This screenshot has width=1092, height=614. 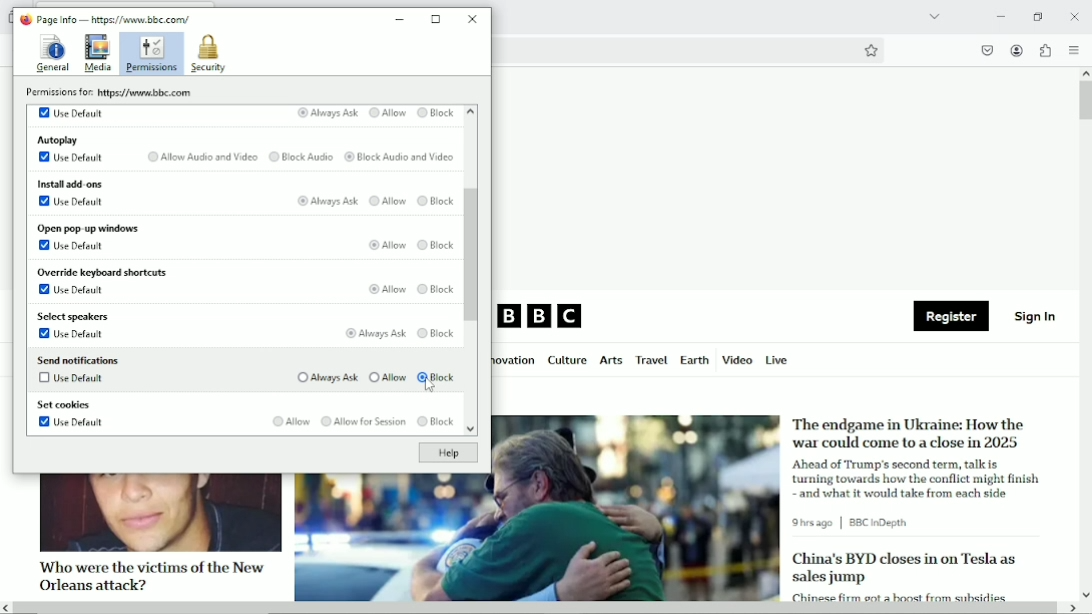 What do you see at coordinates (387, 114) in the screenshot?
I see `Allow` at bounding box center [387, 114].